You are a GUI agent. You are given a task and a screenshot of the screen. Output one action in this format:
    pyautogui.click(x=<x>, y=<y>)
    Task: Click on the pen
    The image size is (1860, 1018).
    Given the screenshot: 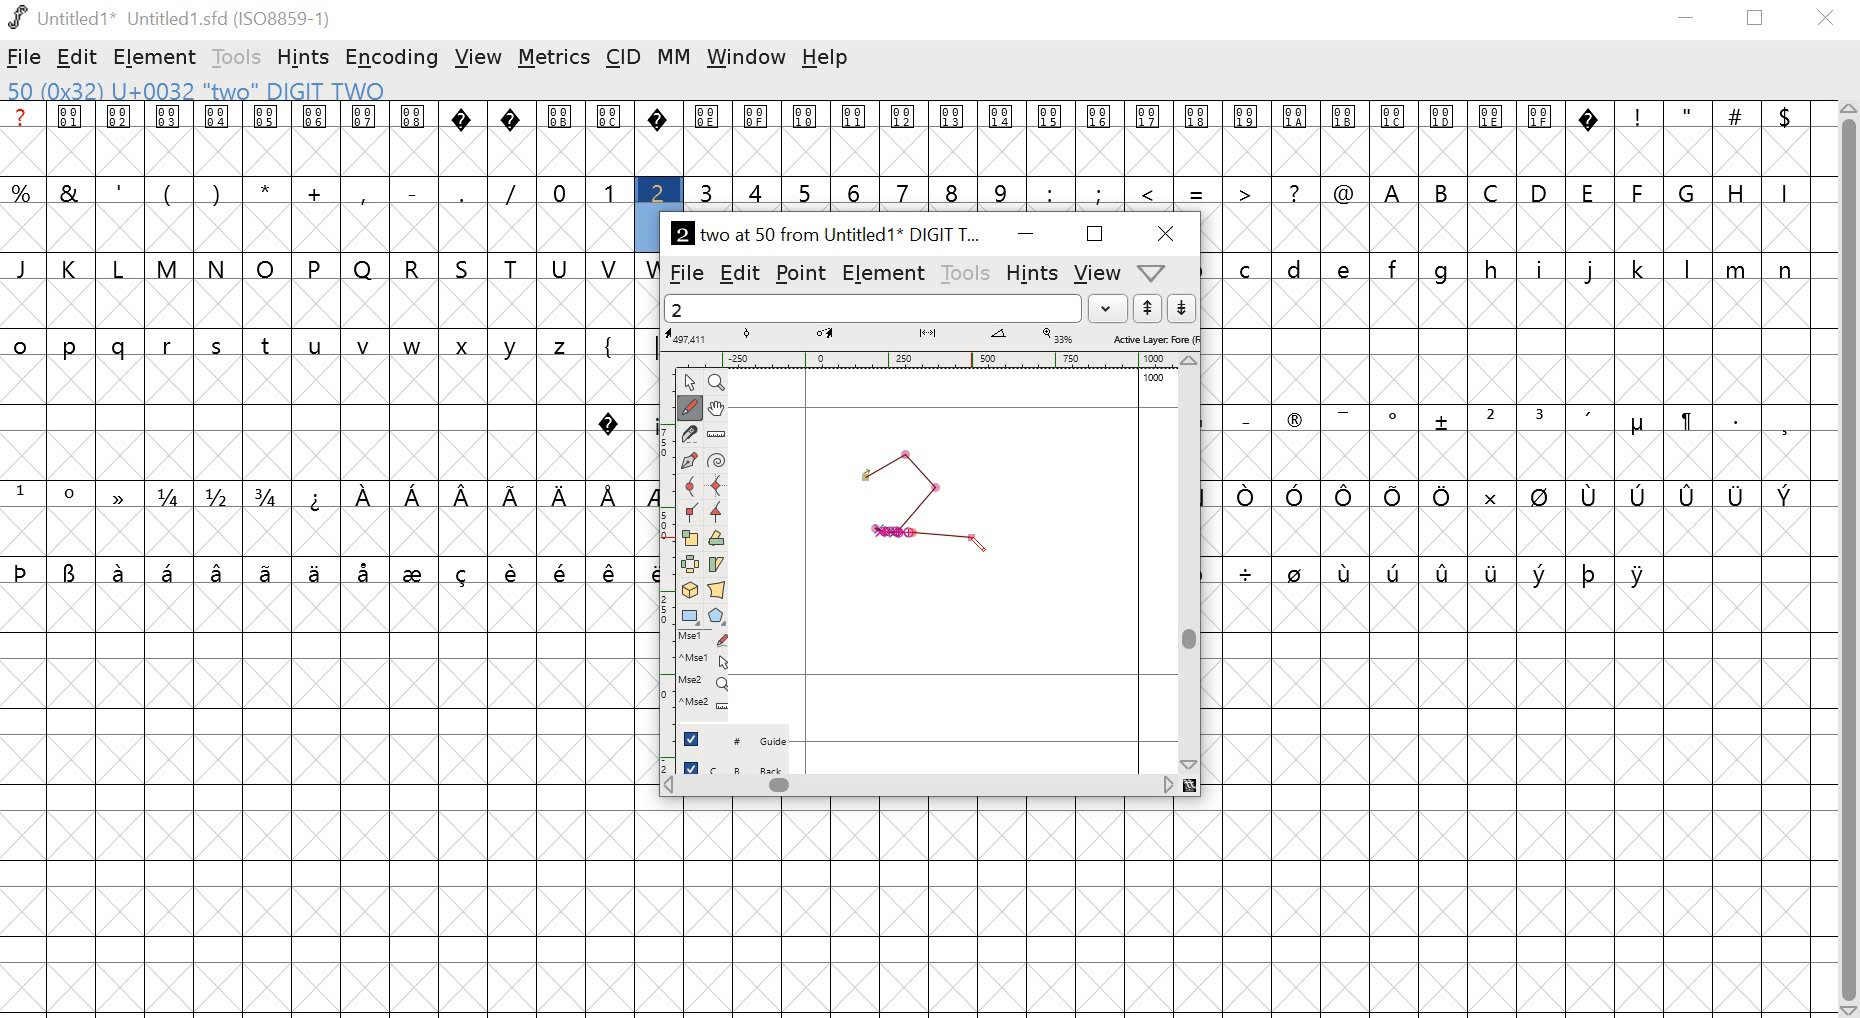 What is the action you would take?
    pyautogui.click(x=691, y=461)
    